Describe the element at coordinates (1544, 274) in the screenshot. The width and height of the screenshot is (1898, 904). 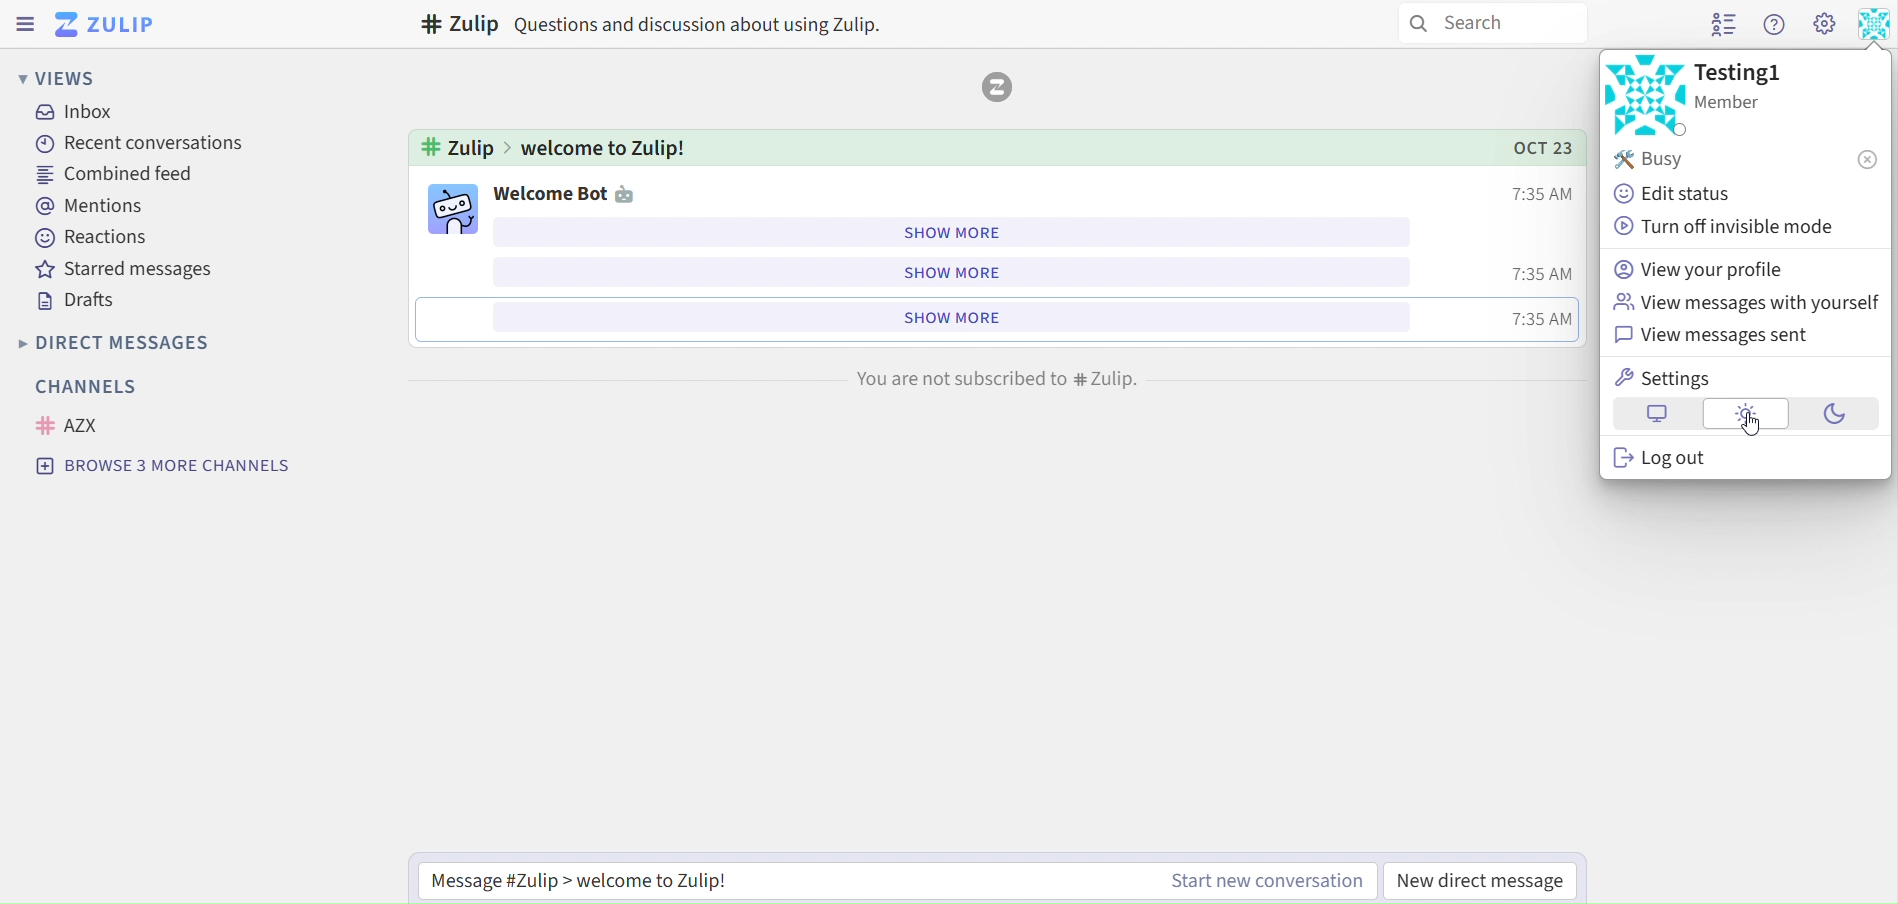
I see `time` at that location.